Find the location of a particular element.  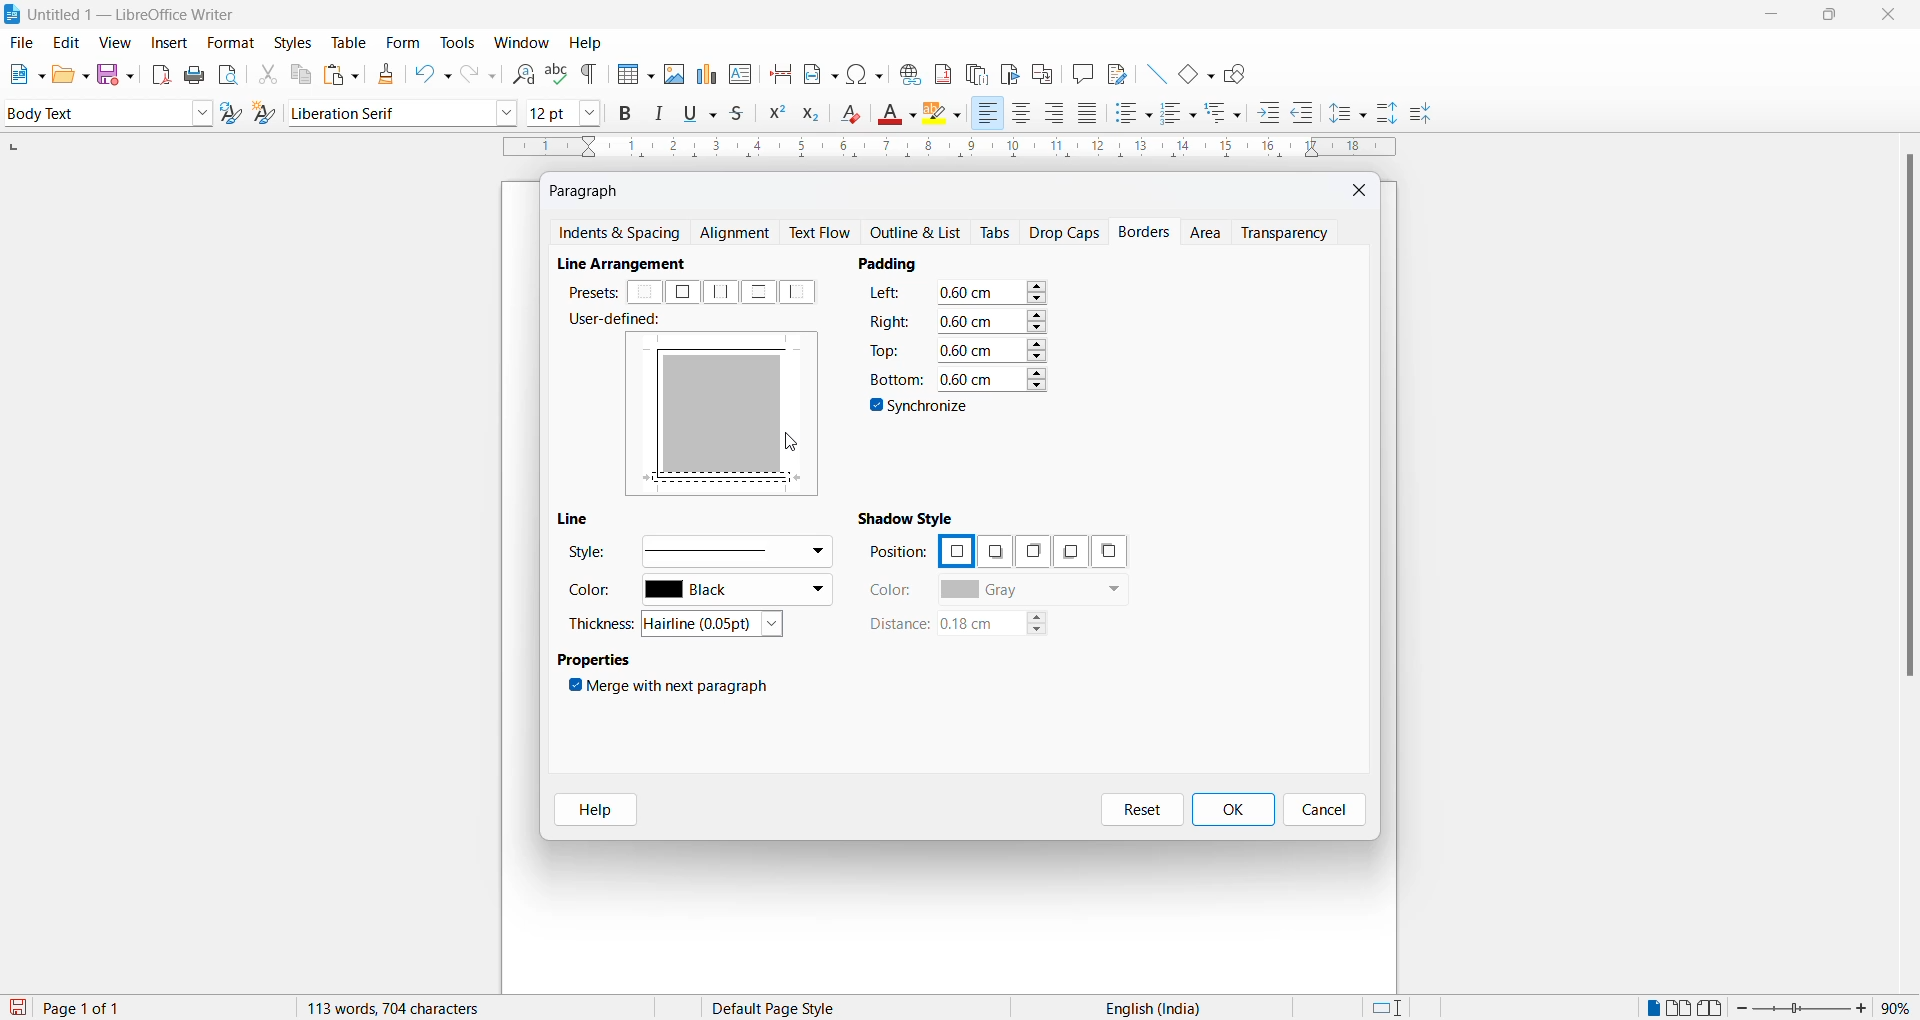

insert special character is located at coordinates (863, 71).